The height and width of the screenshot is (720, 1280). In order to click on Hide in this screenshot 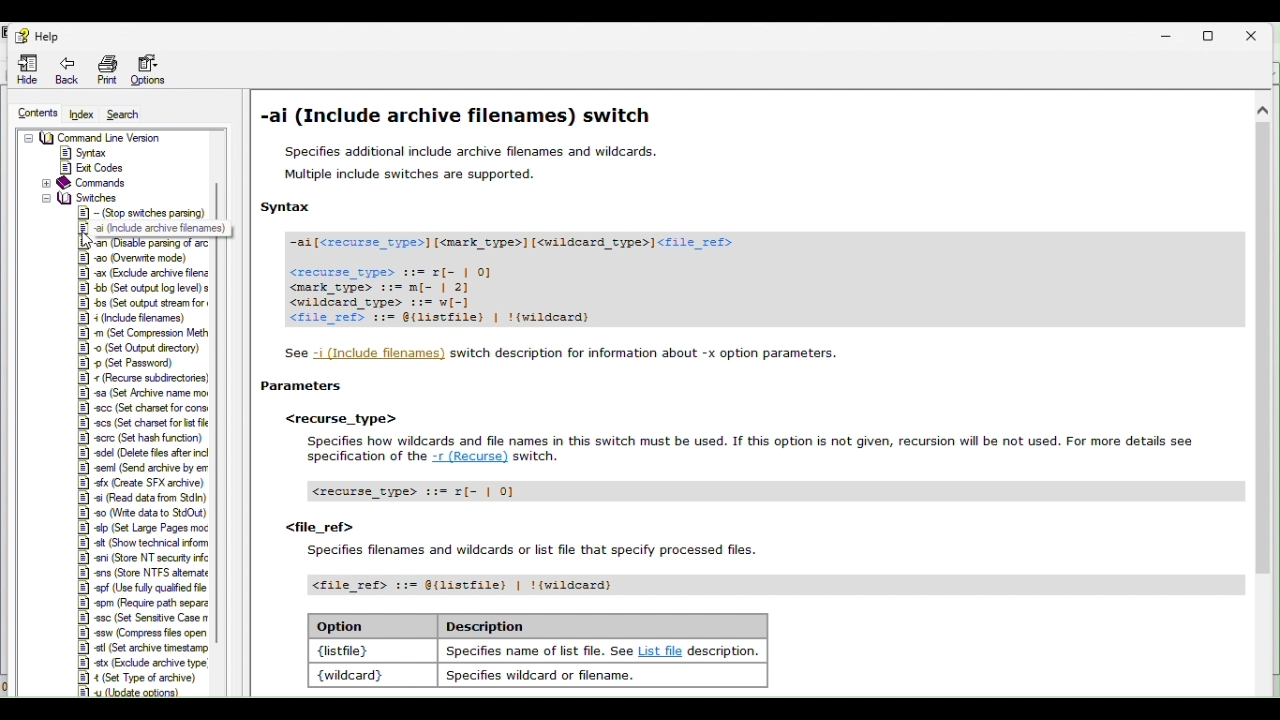, I will do `click(22, 70)`.